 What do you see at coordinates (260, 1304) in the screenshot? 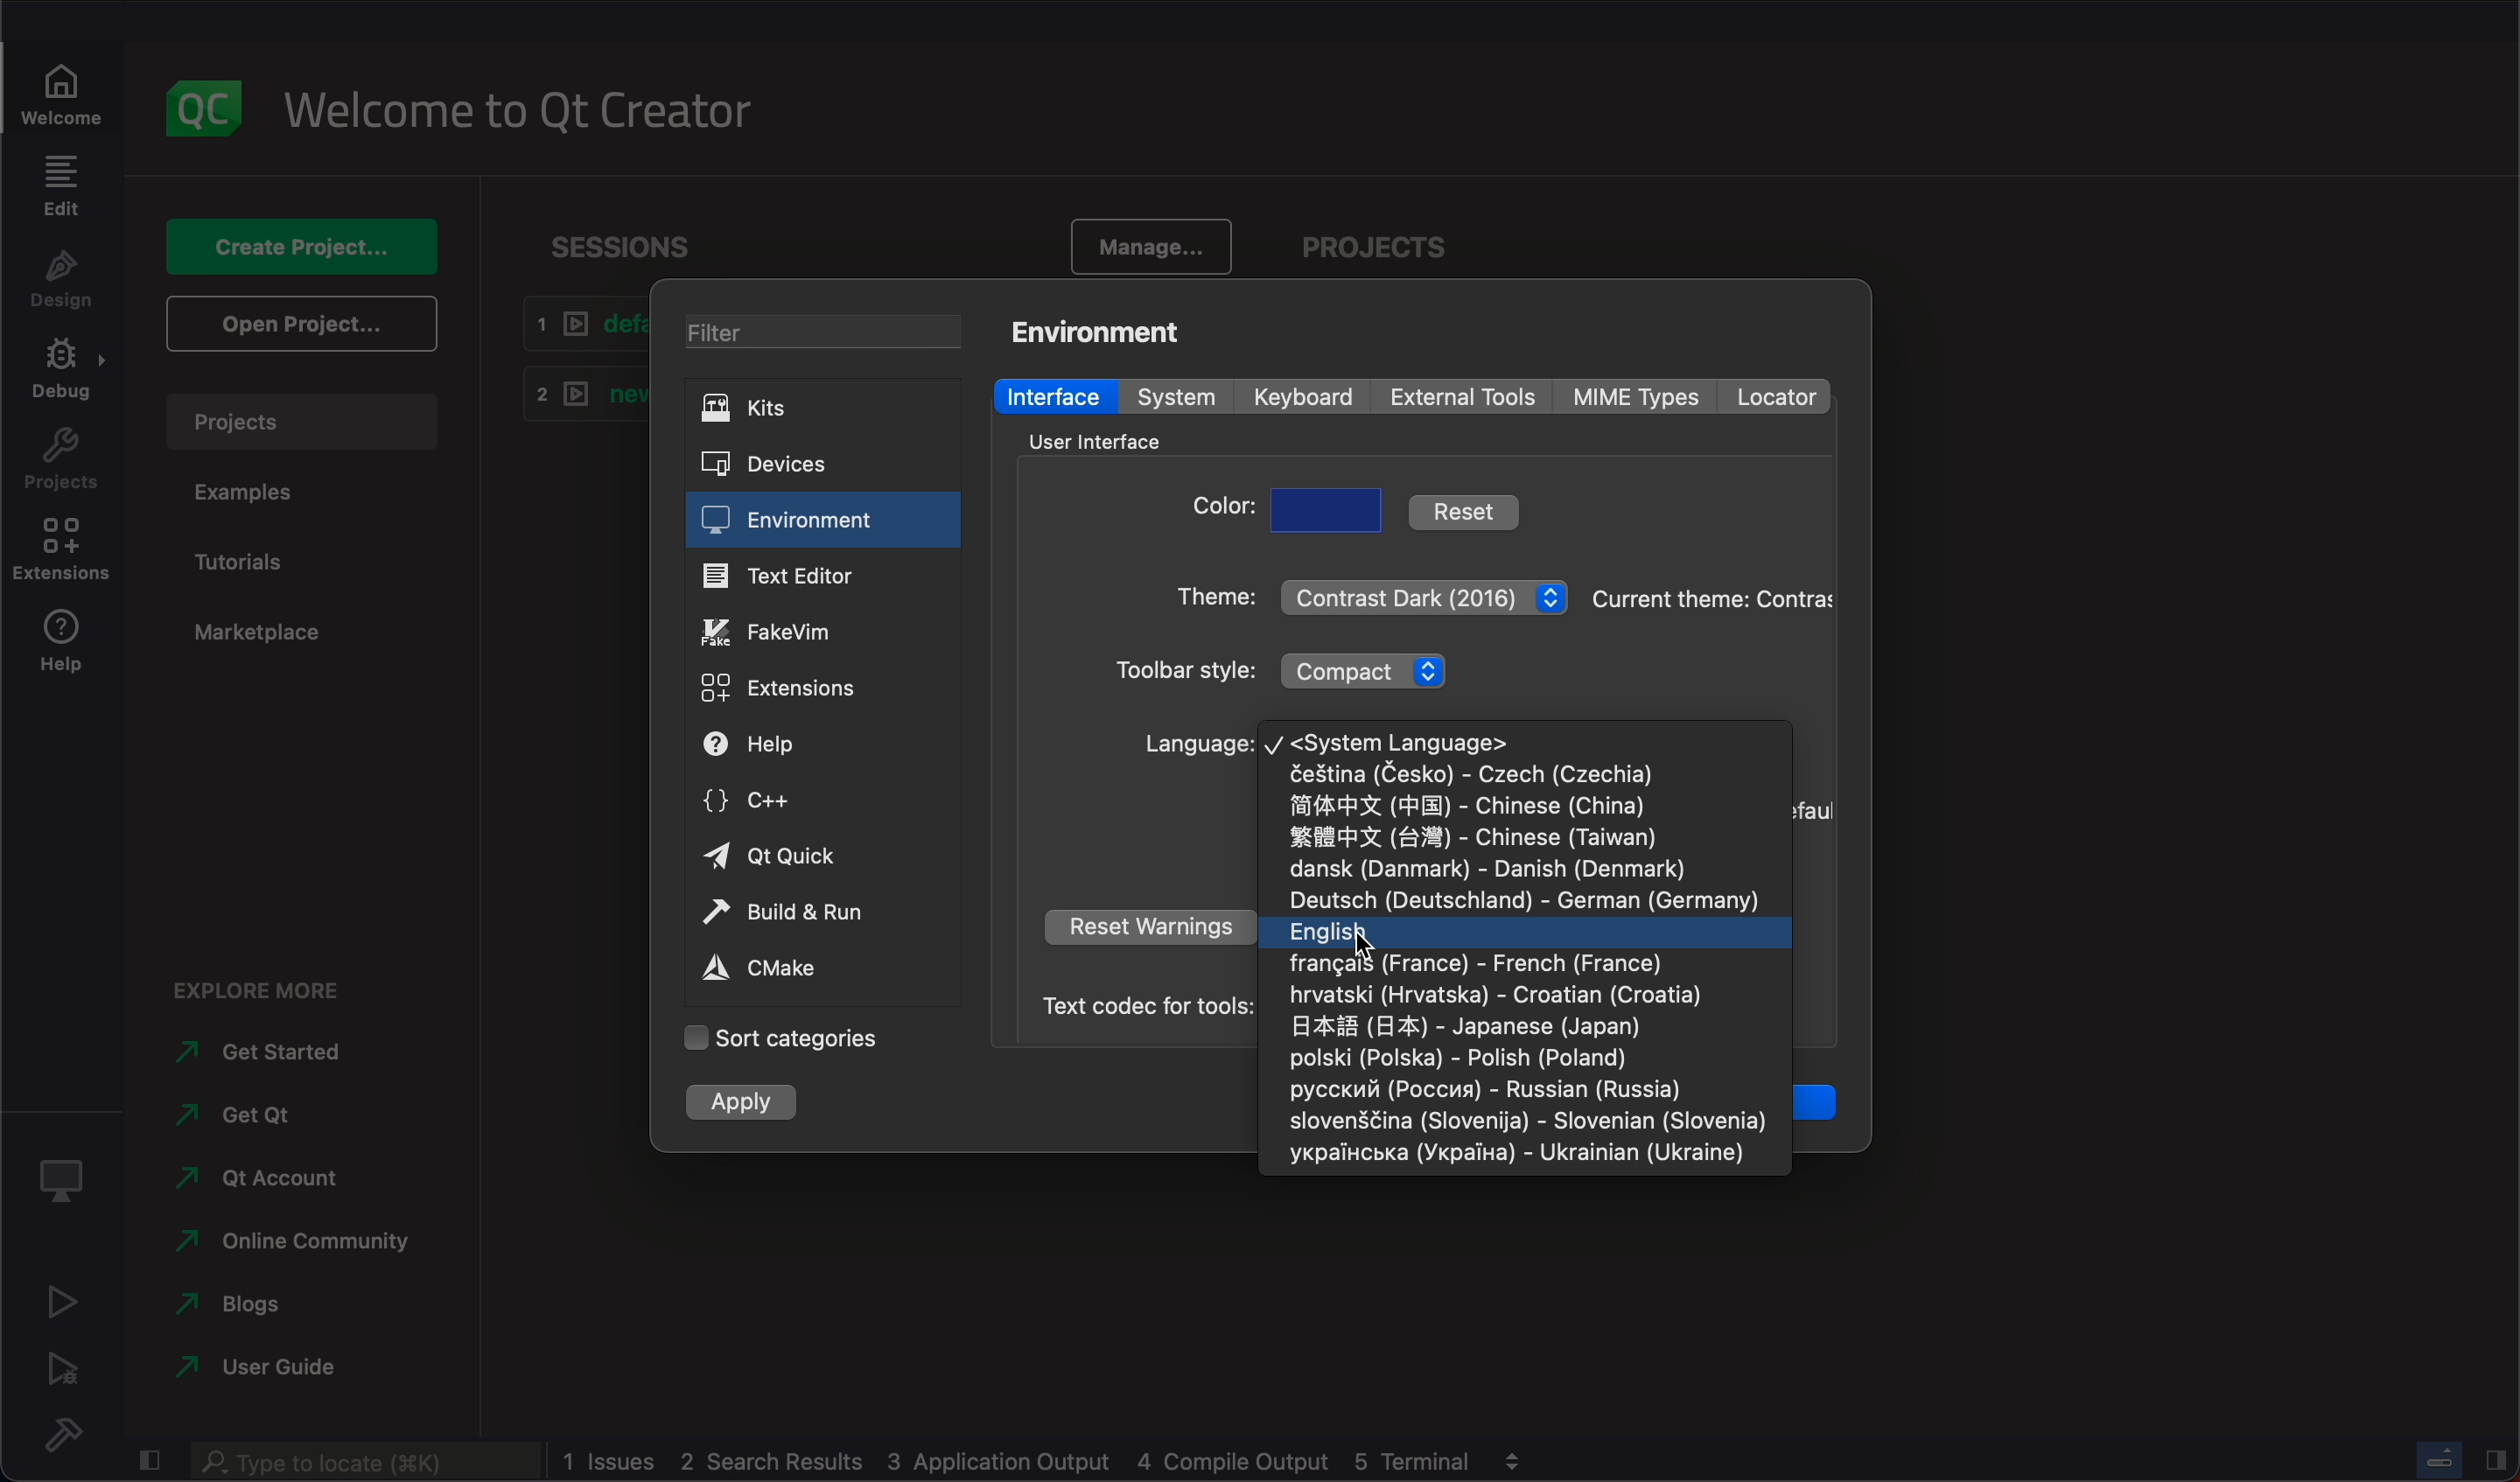
I see `blogs` at bounding box center [260, 1304].